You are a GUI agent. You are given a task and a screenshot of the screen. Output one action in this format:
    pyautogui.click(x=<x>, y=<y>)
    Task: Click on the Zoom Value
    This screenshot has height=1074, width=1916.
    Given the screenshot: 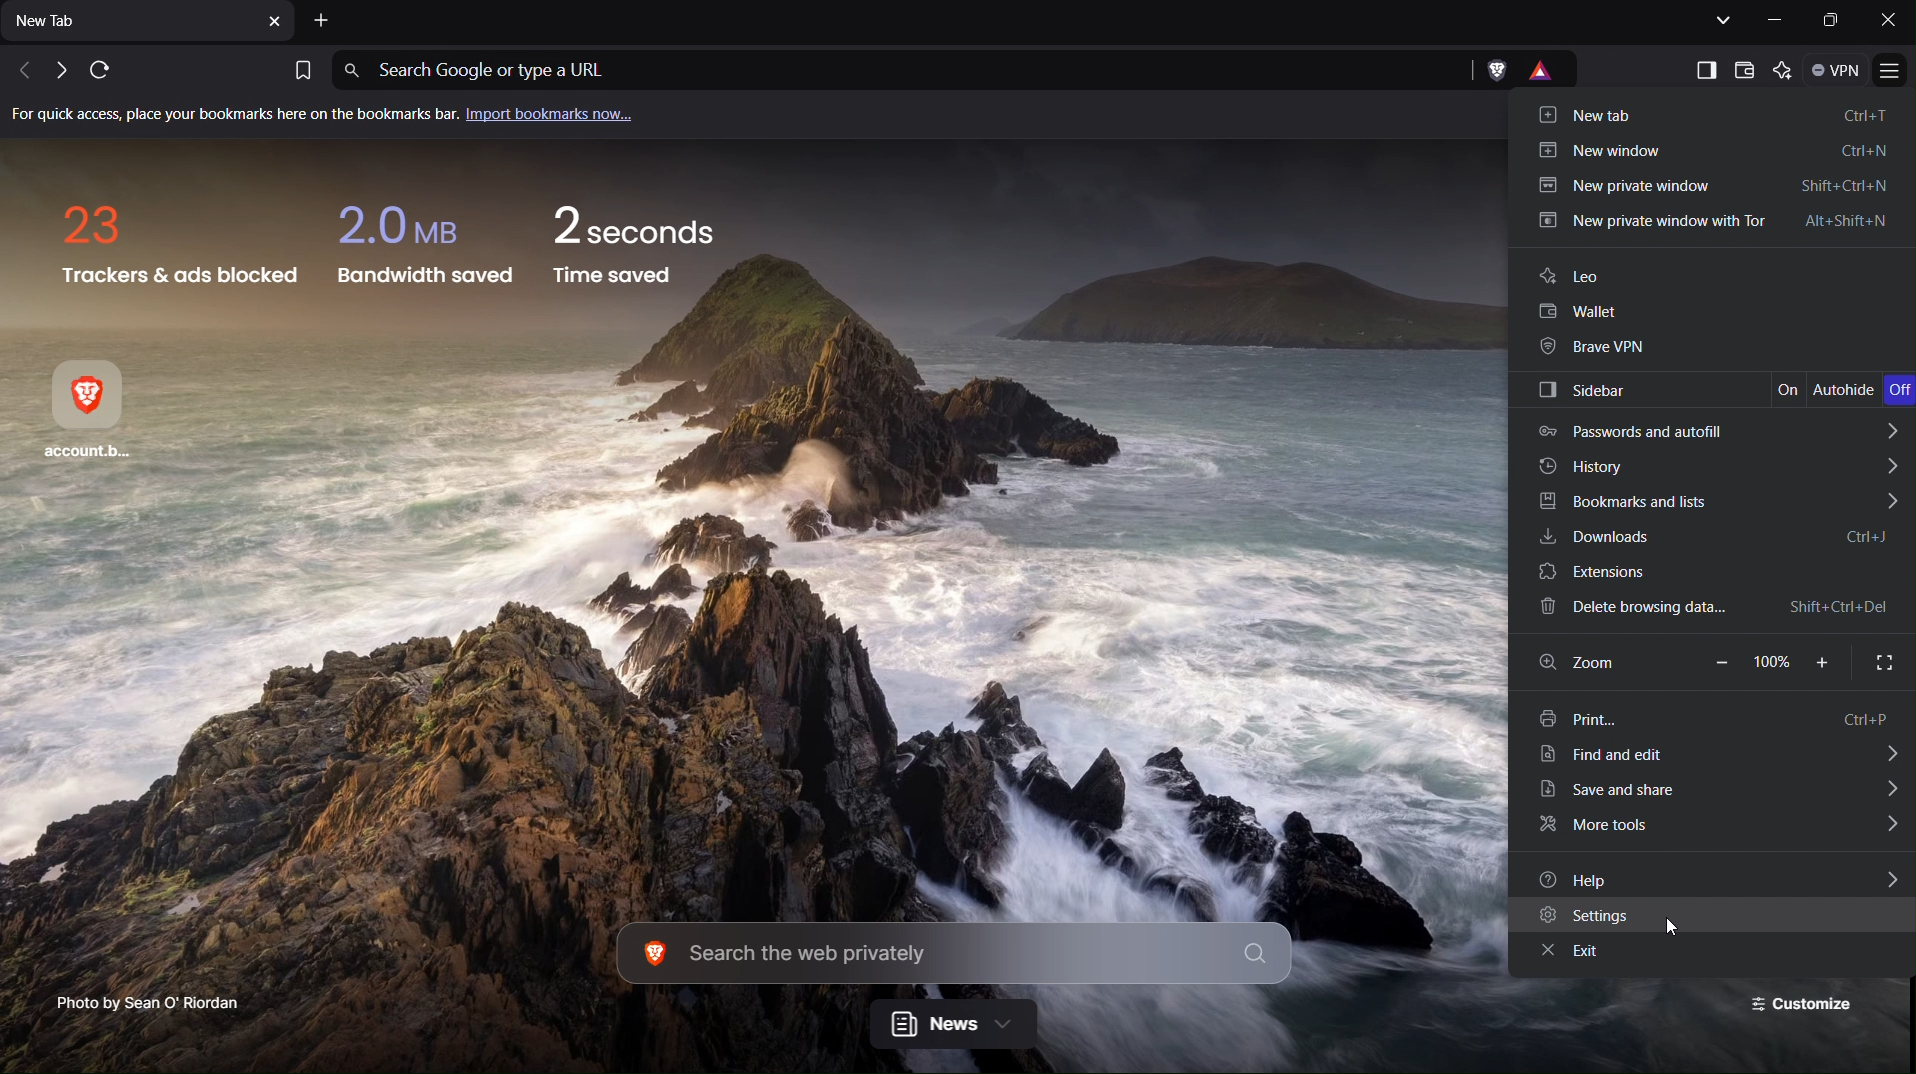 What is the action you would take?
    pyautogui.click(x=1771, y=662)
    